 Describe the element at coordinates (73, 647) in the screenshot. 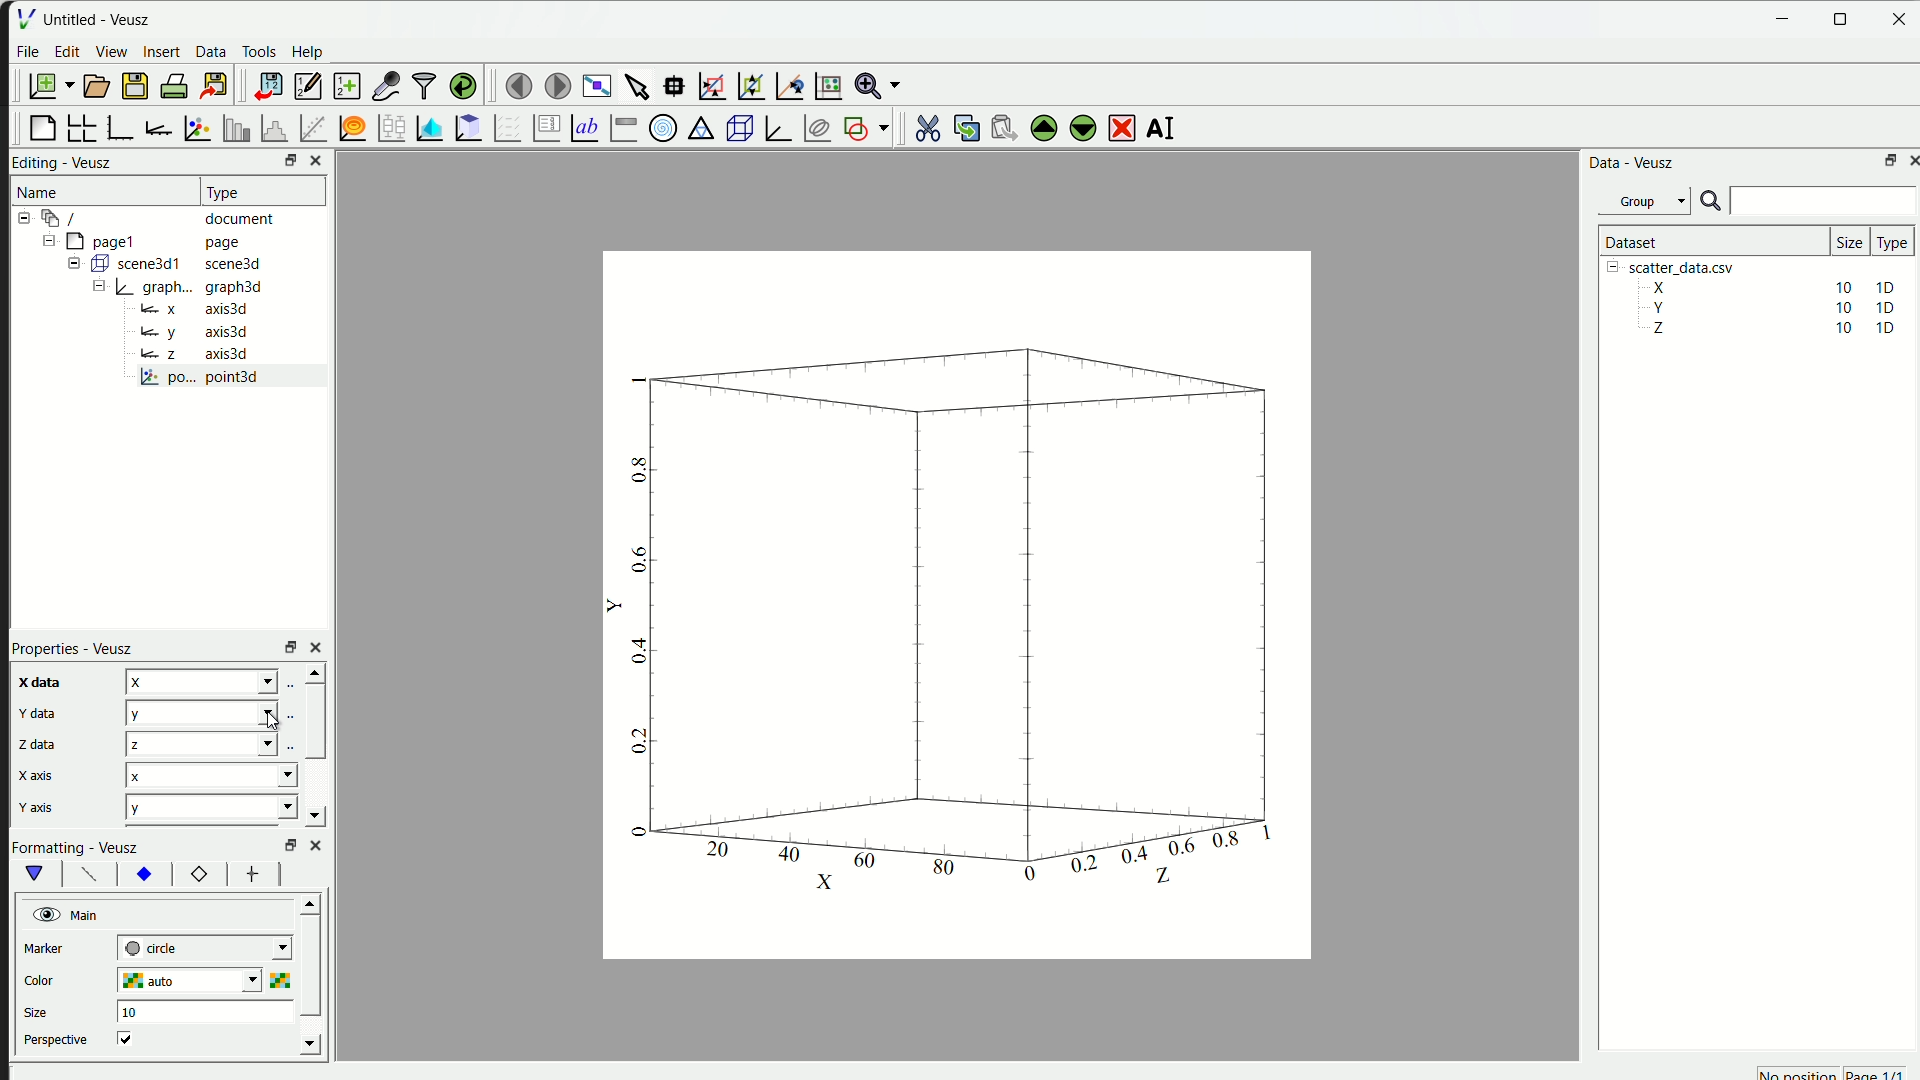

I see `Properties - Veusz` at that location.